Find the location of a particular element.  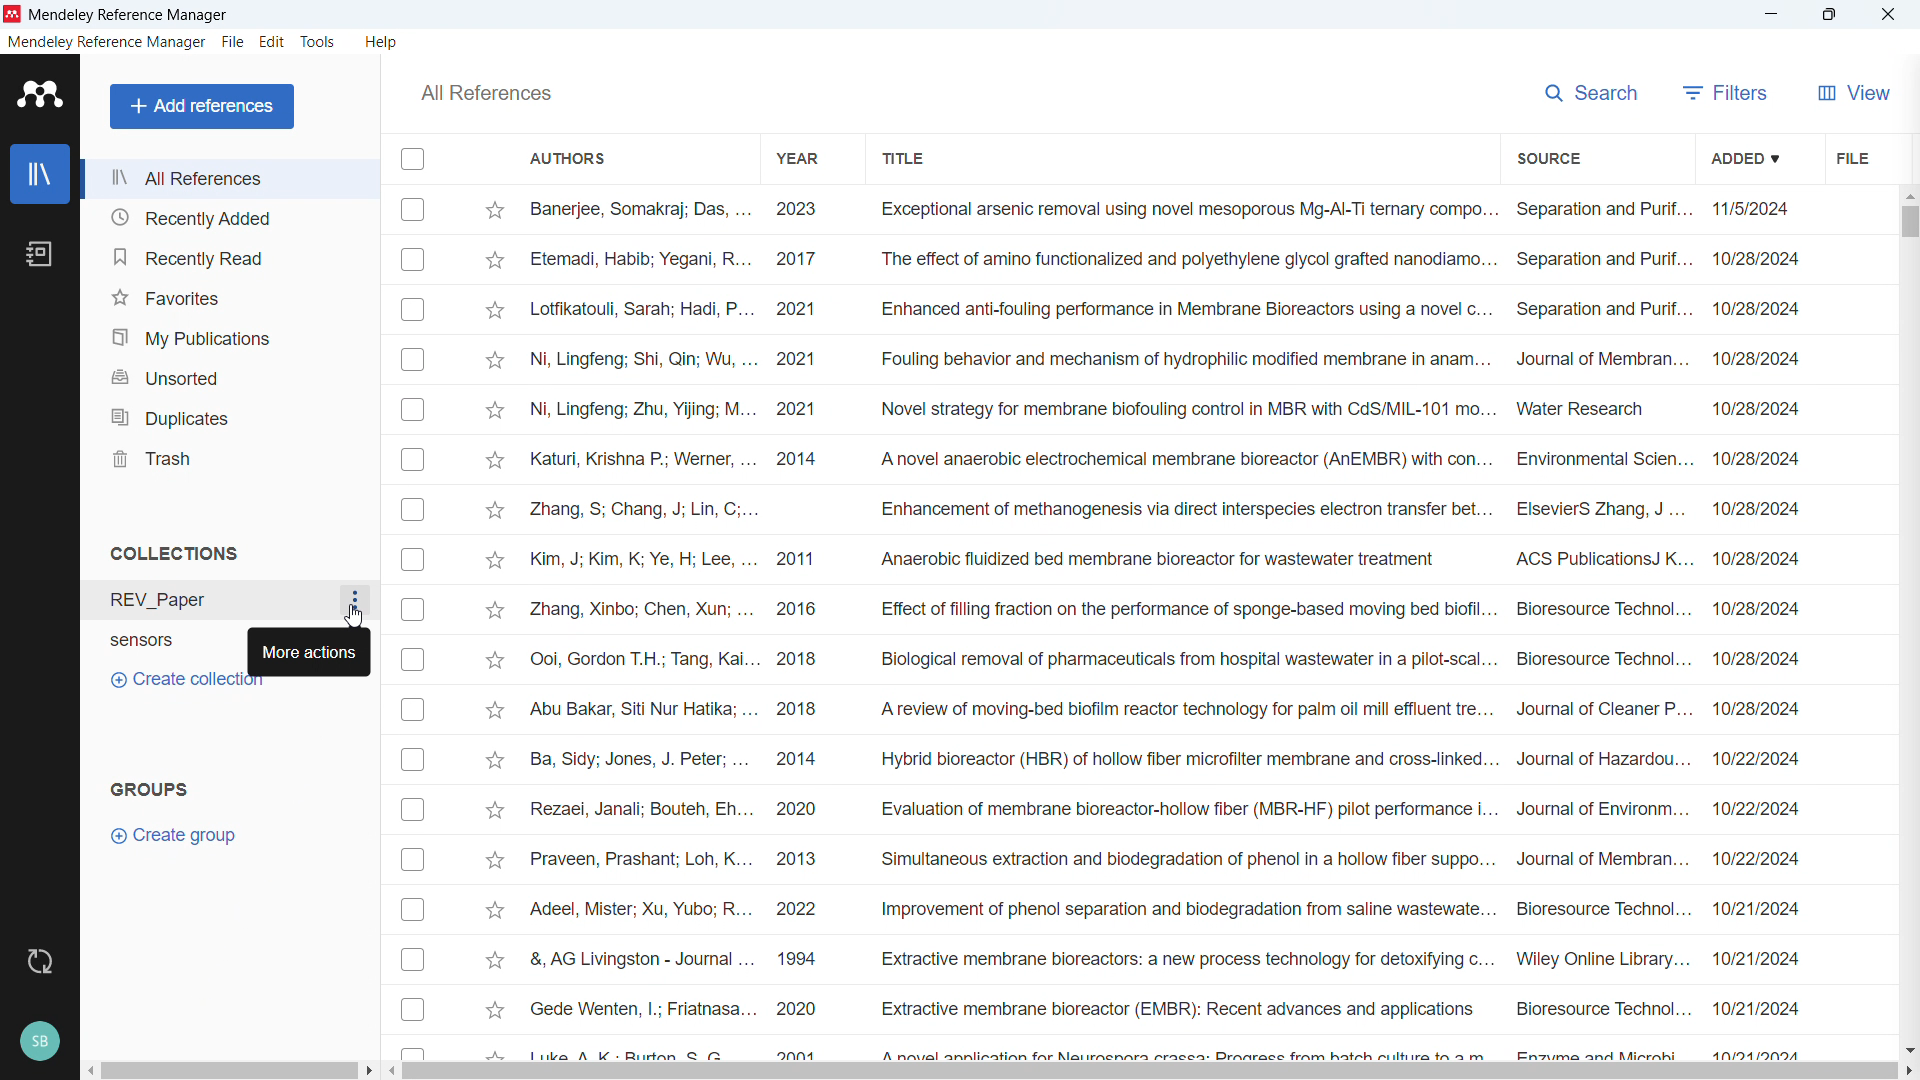

Select respective publication is located at coordinates (413, 1008).